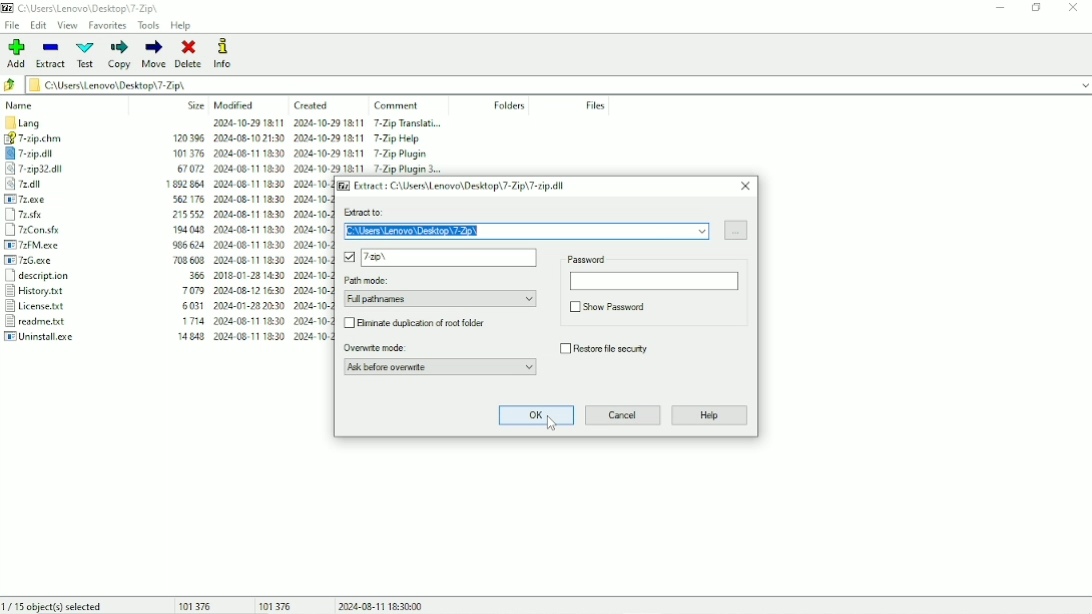 Image resolution: width=1092 pixels, height=614 pixels. What do you see at coordinates (248, 322) in the screenshot?
I see `104 006-08-1N1EN 26-00-9121 7~Lp Overview` at bounding box center [248, 322].